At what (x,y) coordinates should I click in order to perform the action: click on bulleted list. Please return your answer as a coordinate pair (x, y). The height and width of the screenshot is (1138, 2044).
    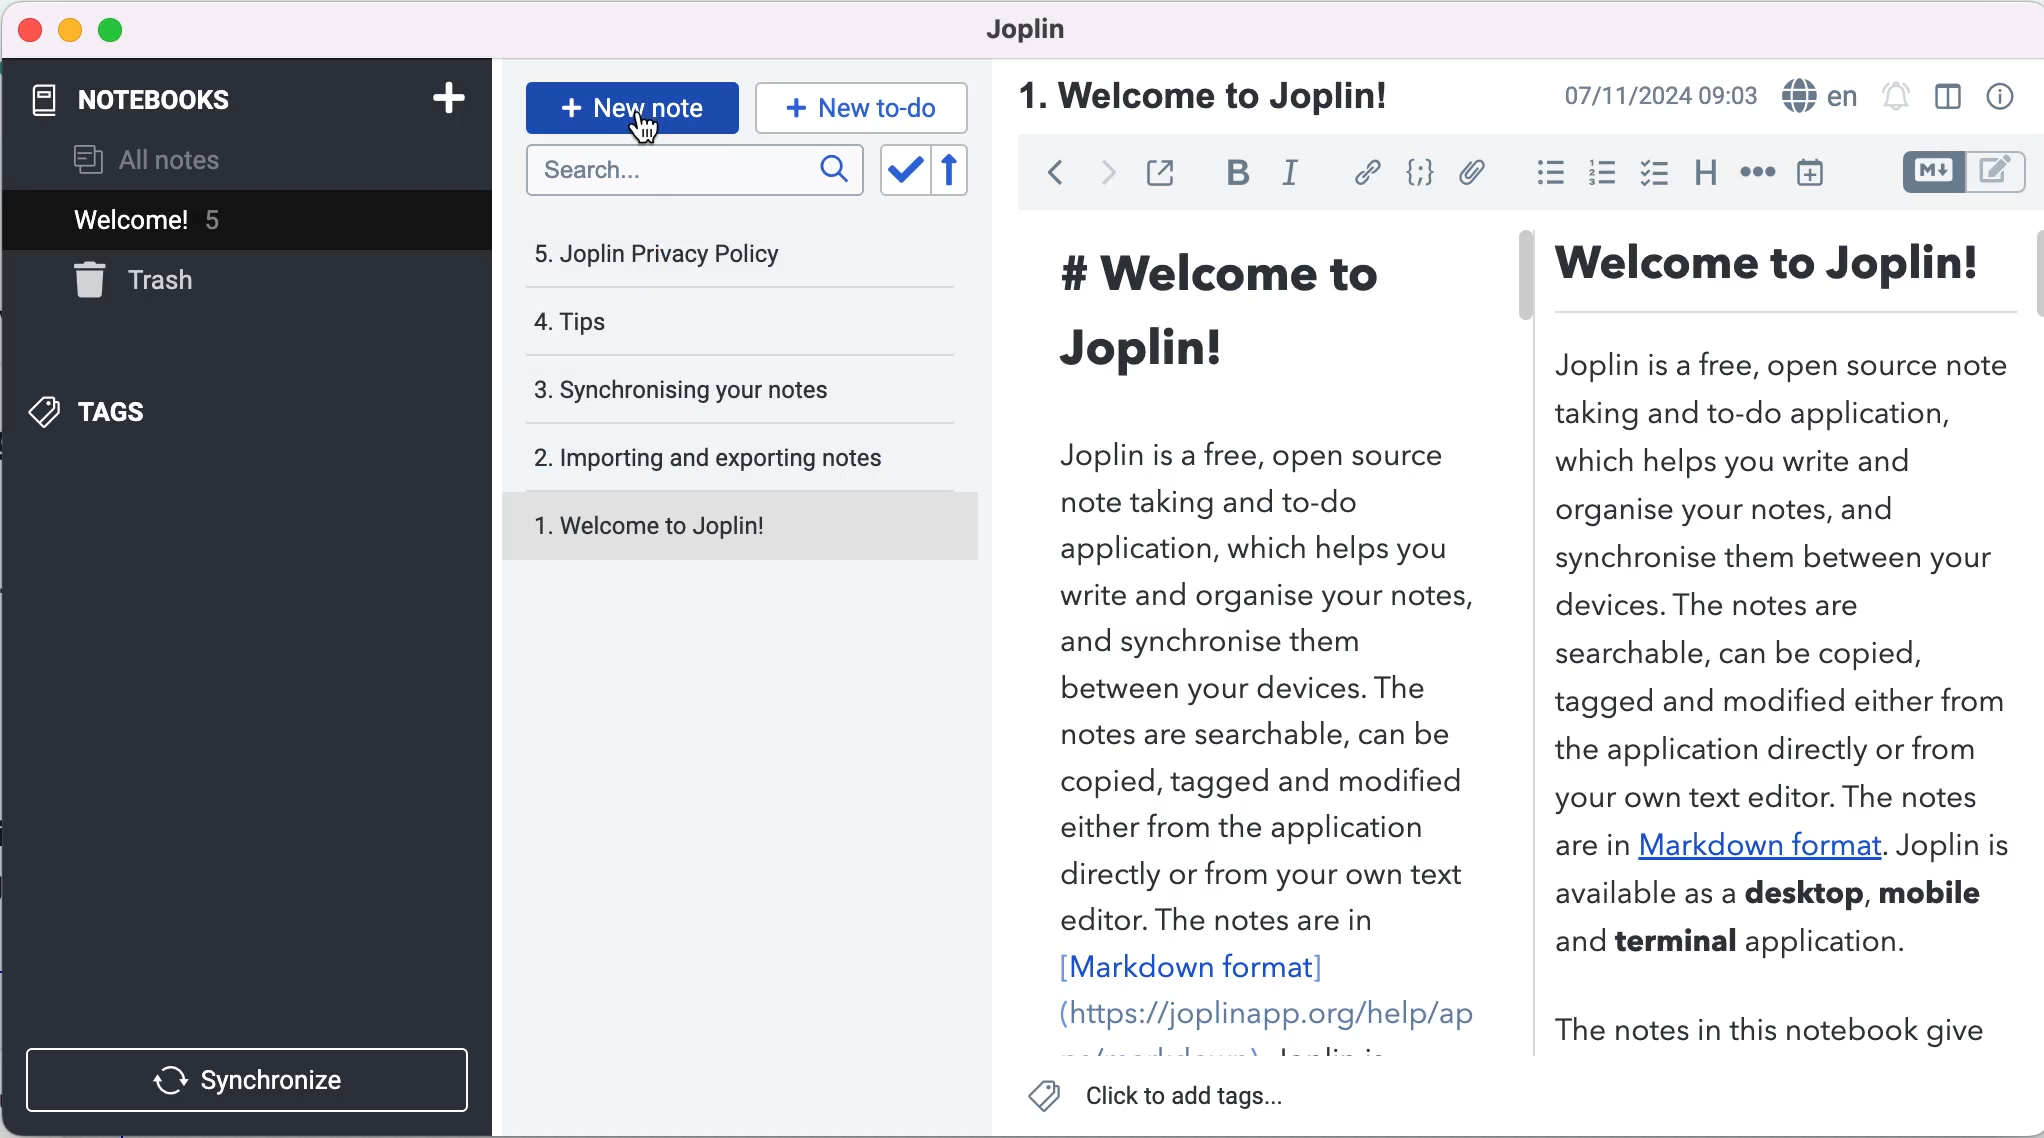
    Looking at the image, I should click on (1547, 171).